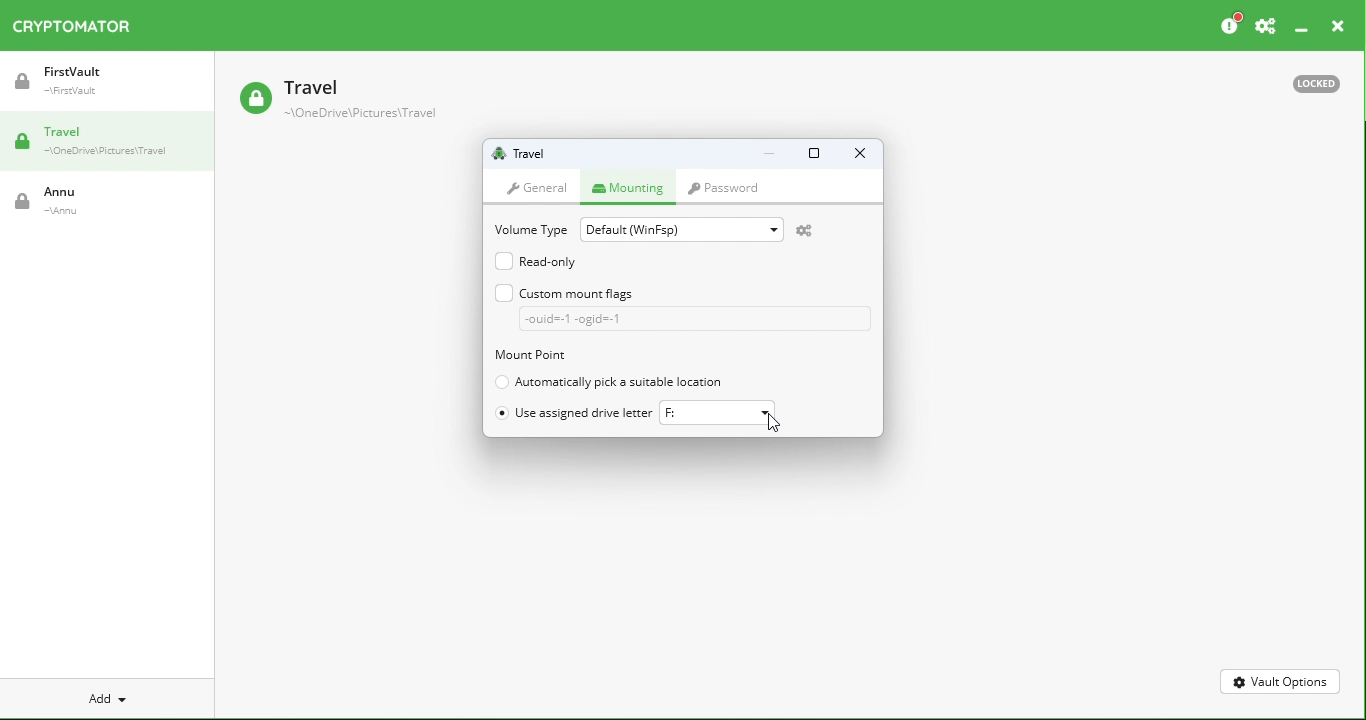 This screenshot has width=1366, height=720. What do you see at coordinates (81, 27) in the screenshot?
I see `Cryptomator icon` at bounding box center [81, 27].